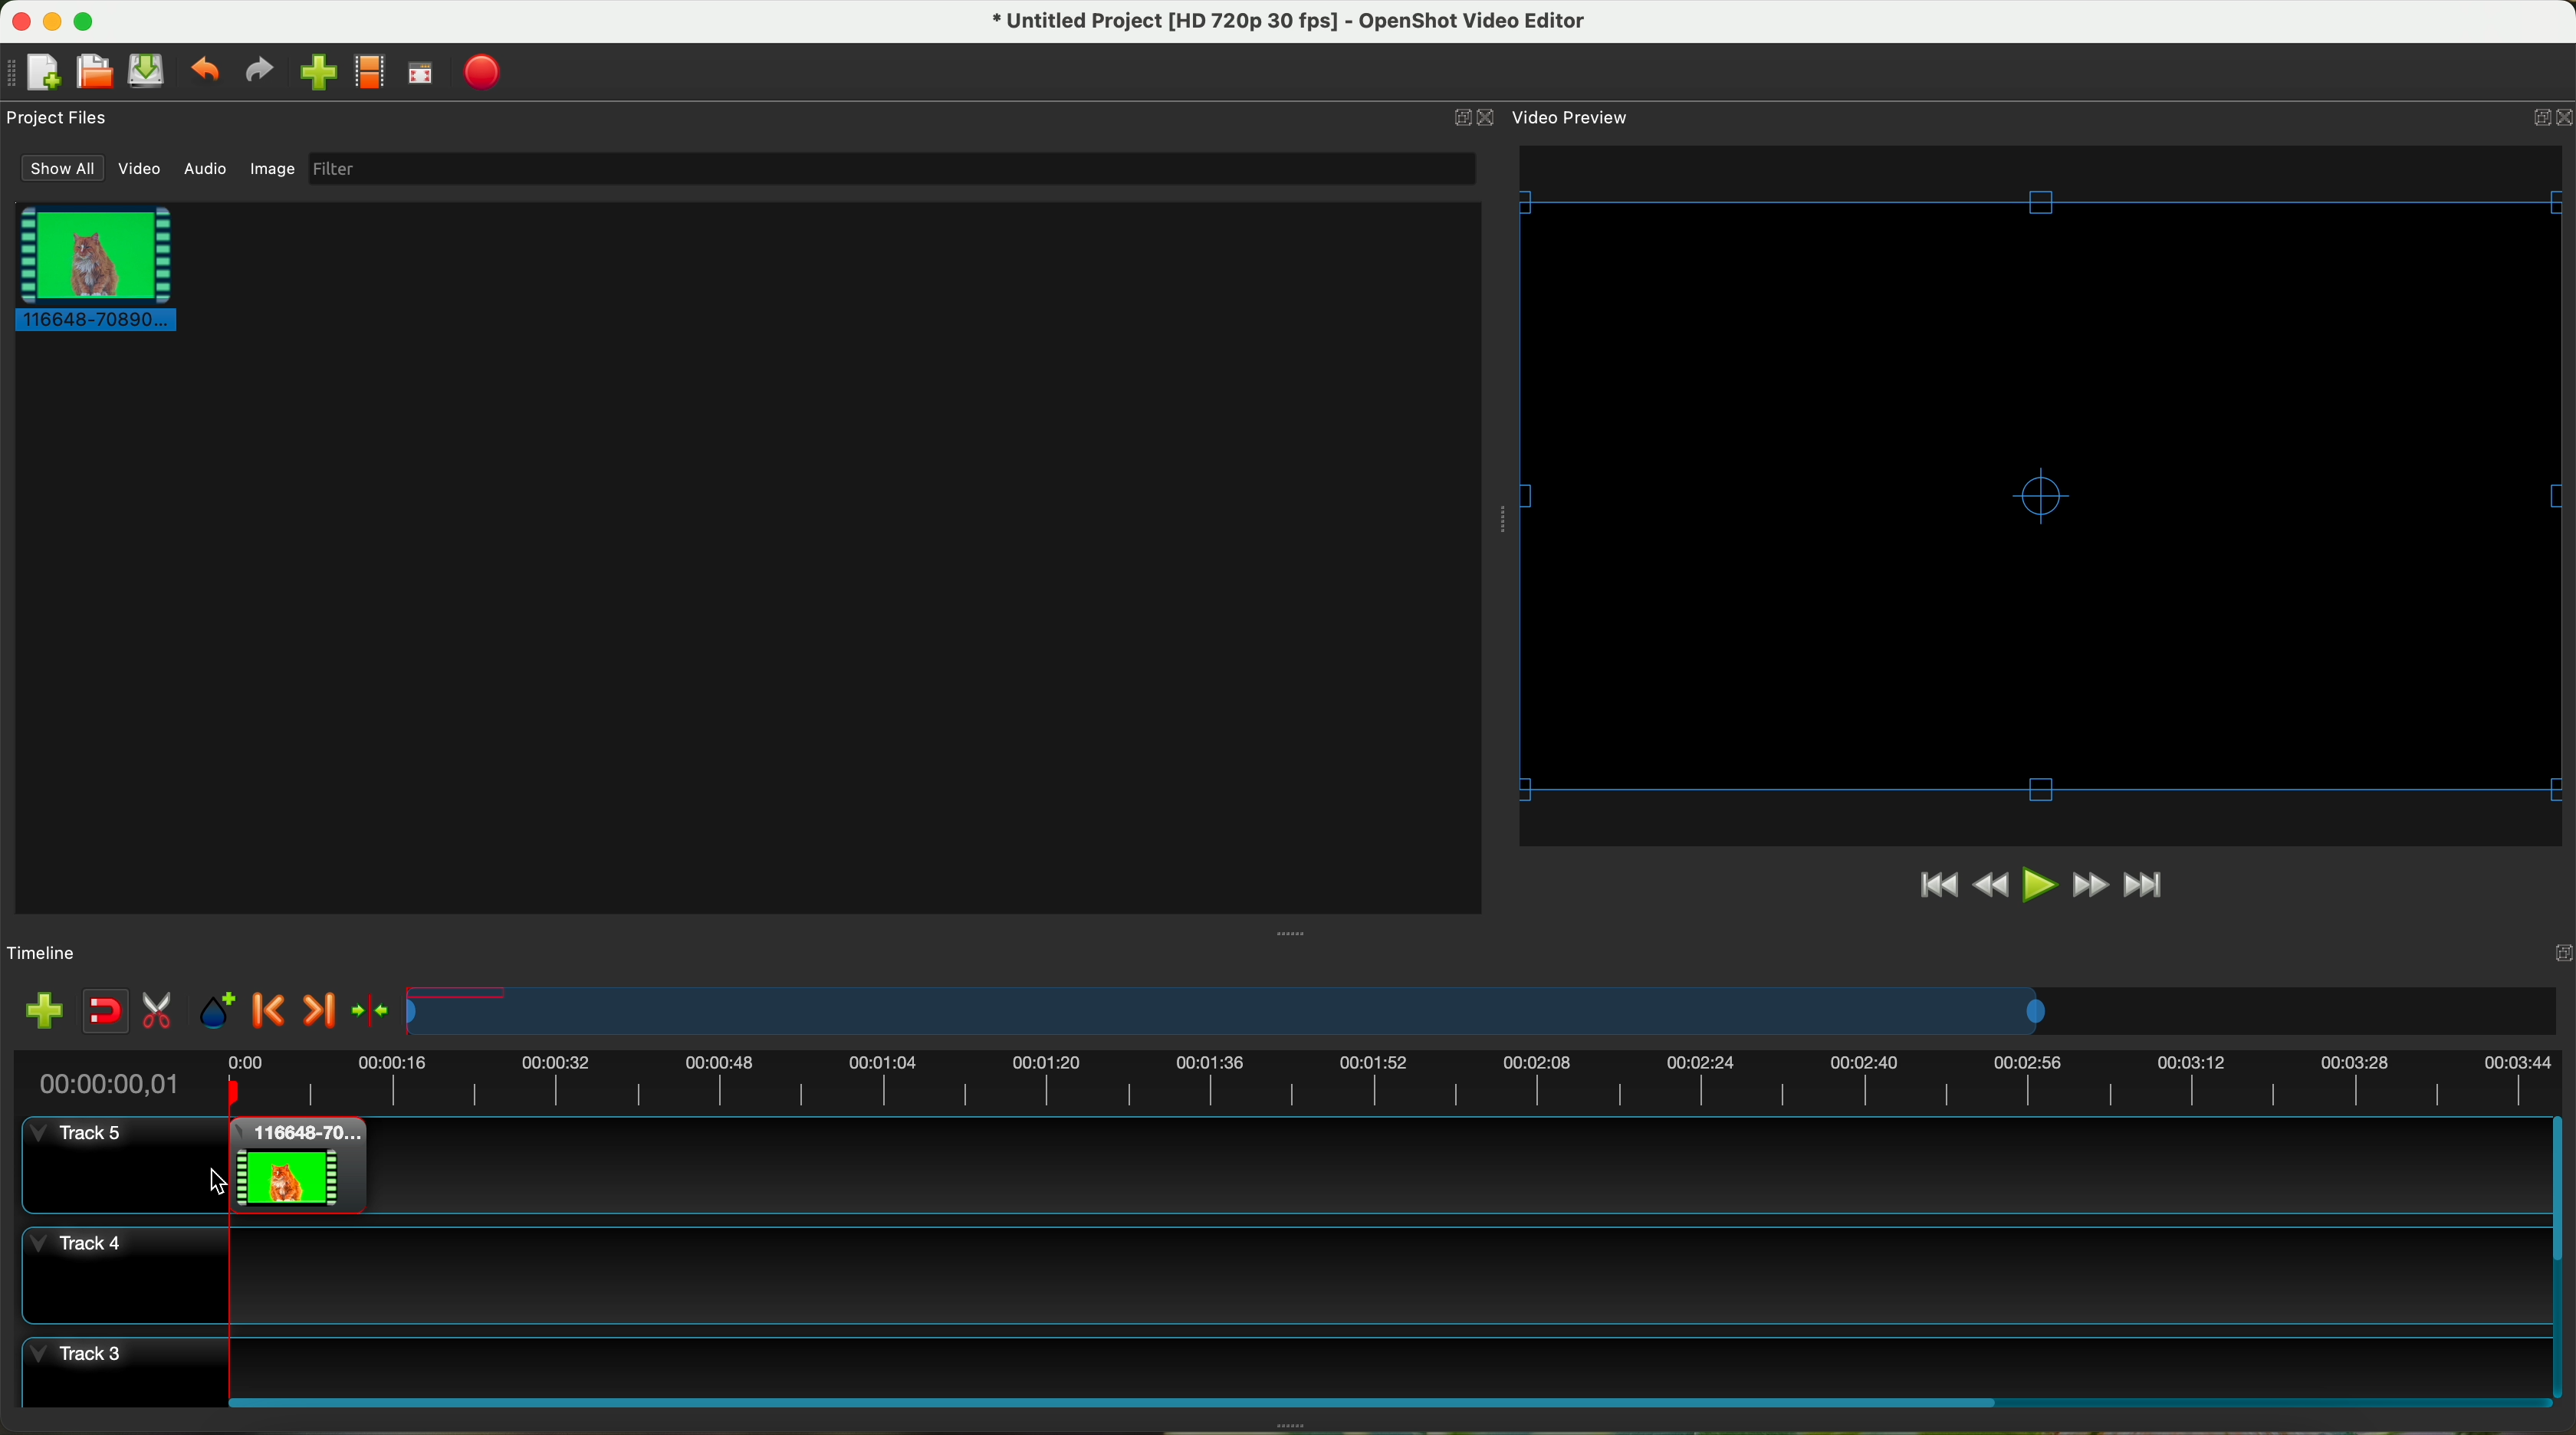 Image resolution: width=2576 pixels, height=1435 pixels. What do you see at coordinates (2046, 495) in the screenshot?
I see `video borders` at bounding box center [2046, 495].